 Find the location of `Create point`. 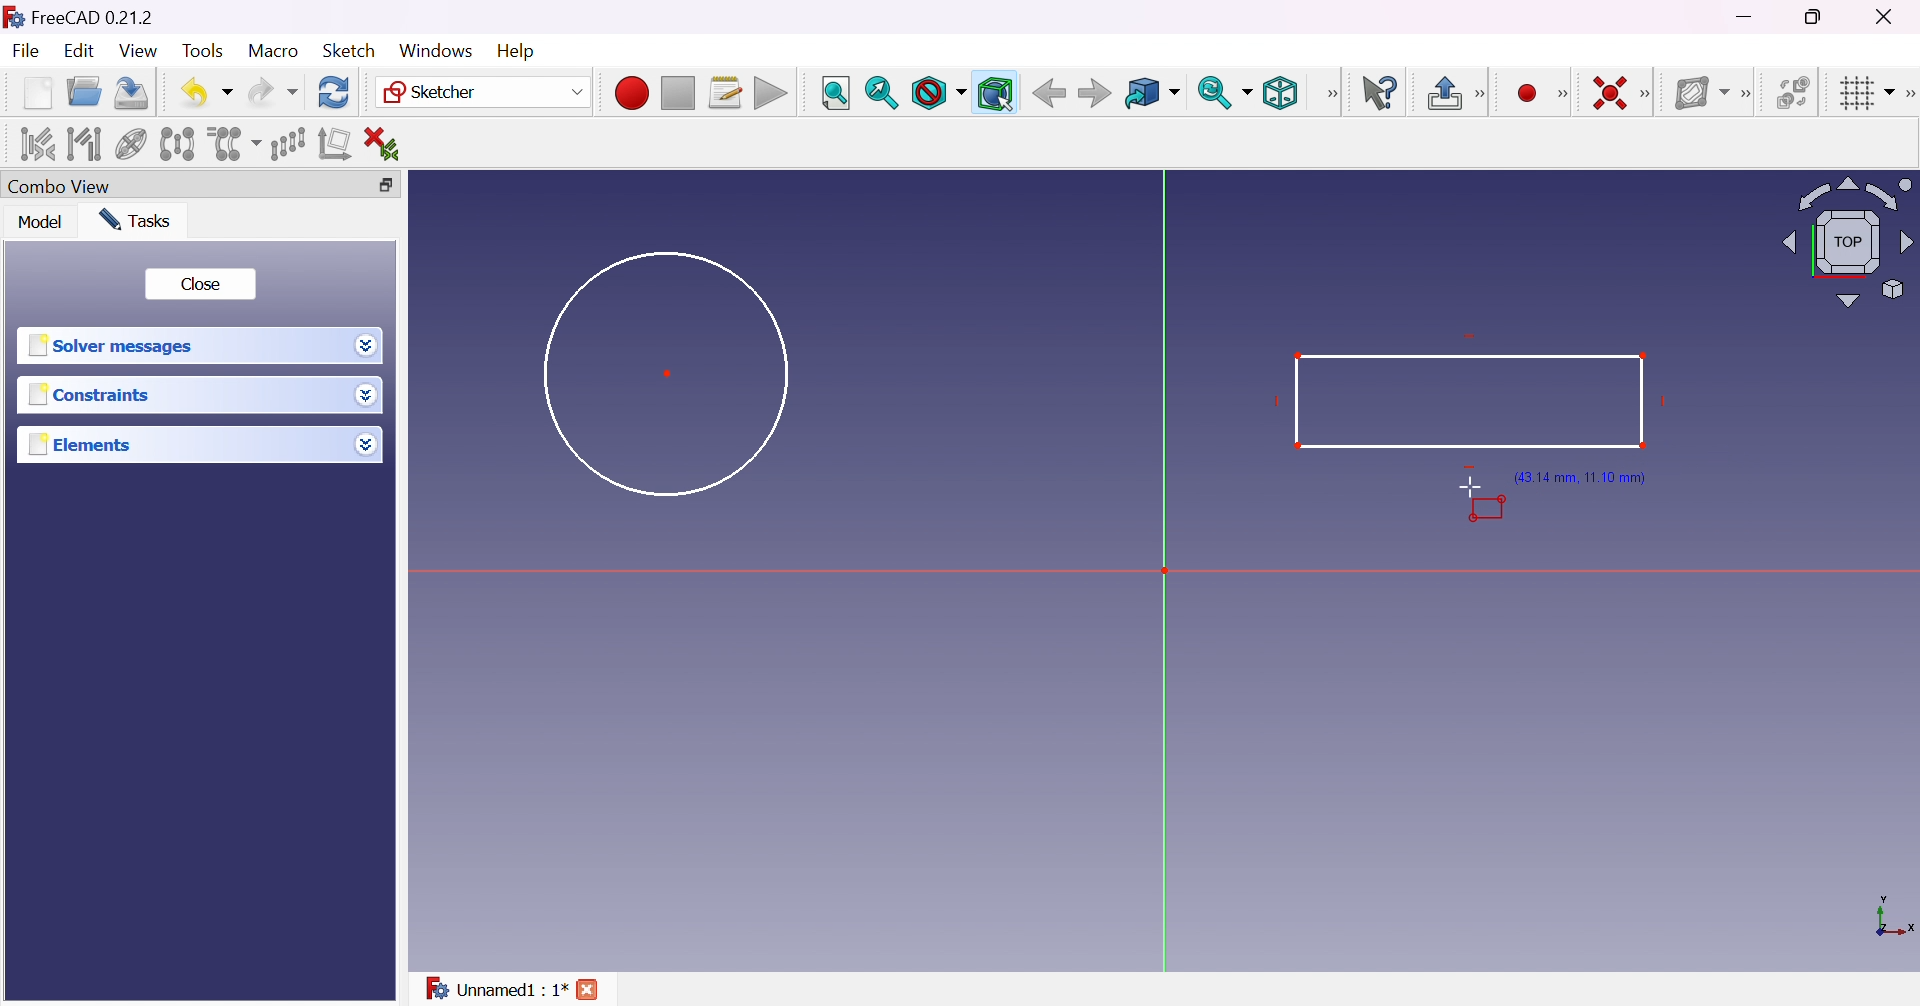

Create point is located at coordinates (1527, 94).